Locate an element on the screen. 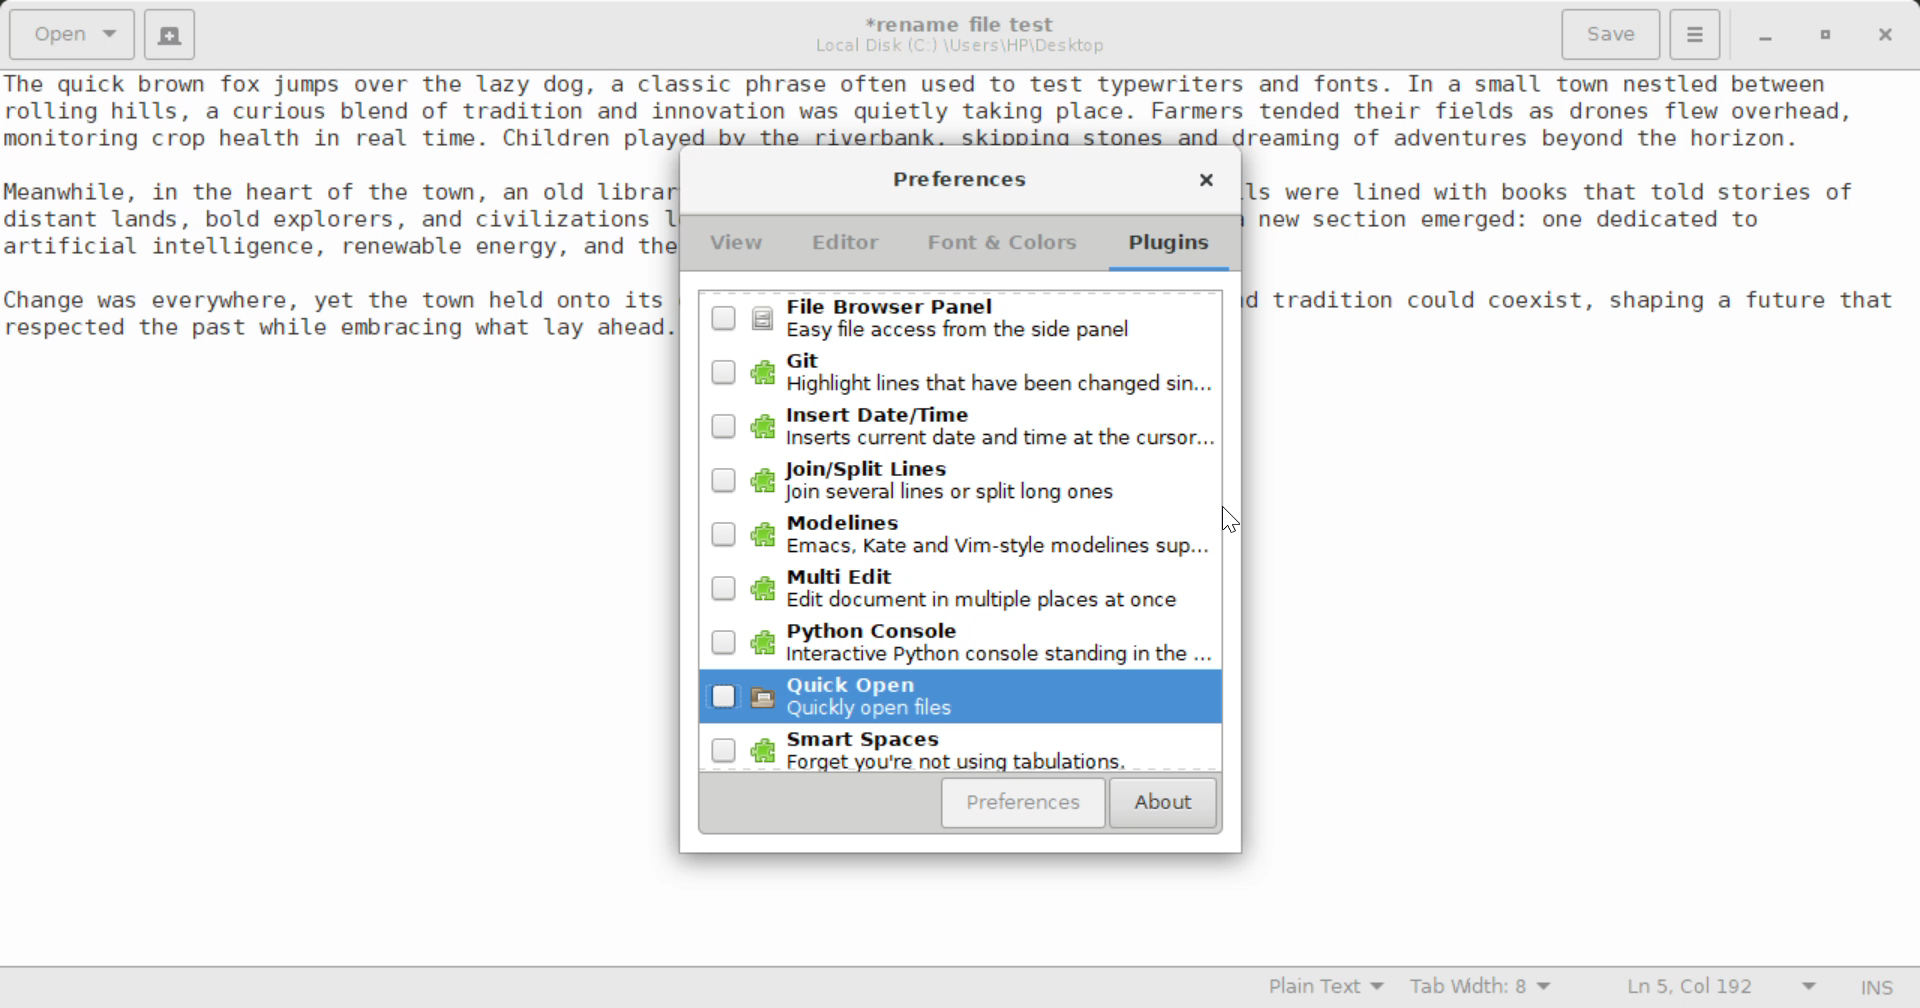  Python Console Plugin Button Unselected is located at coordinates (961, 644).